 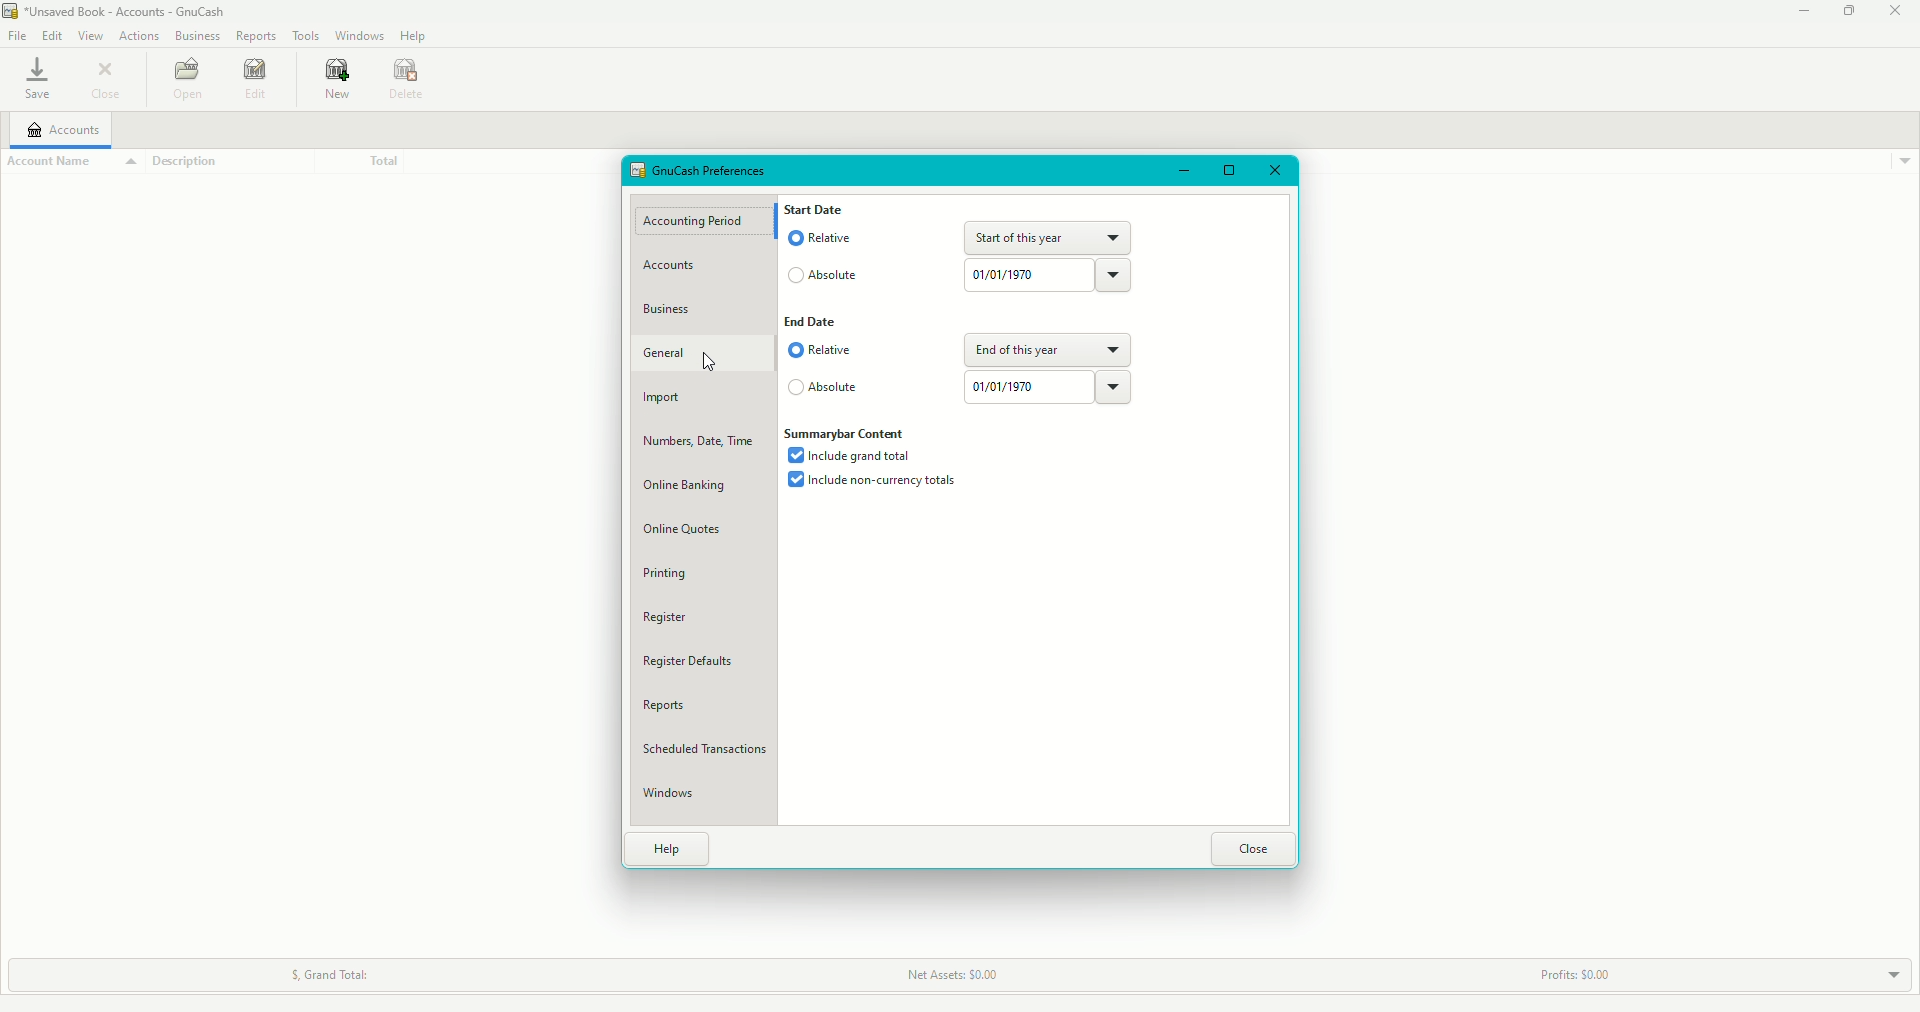 What do you see at coordinates (677, 356) in the screenshot?
I see `General` at bounding box center [677, 356].